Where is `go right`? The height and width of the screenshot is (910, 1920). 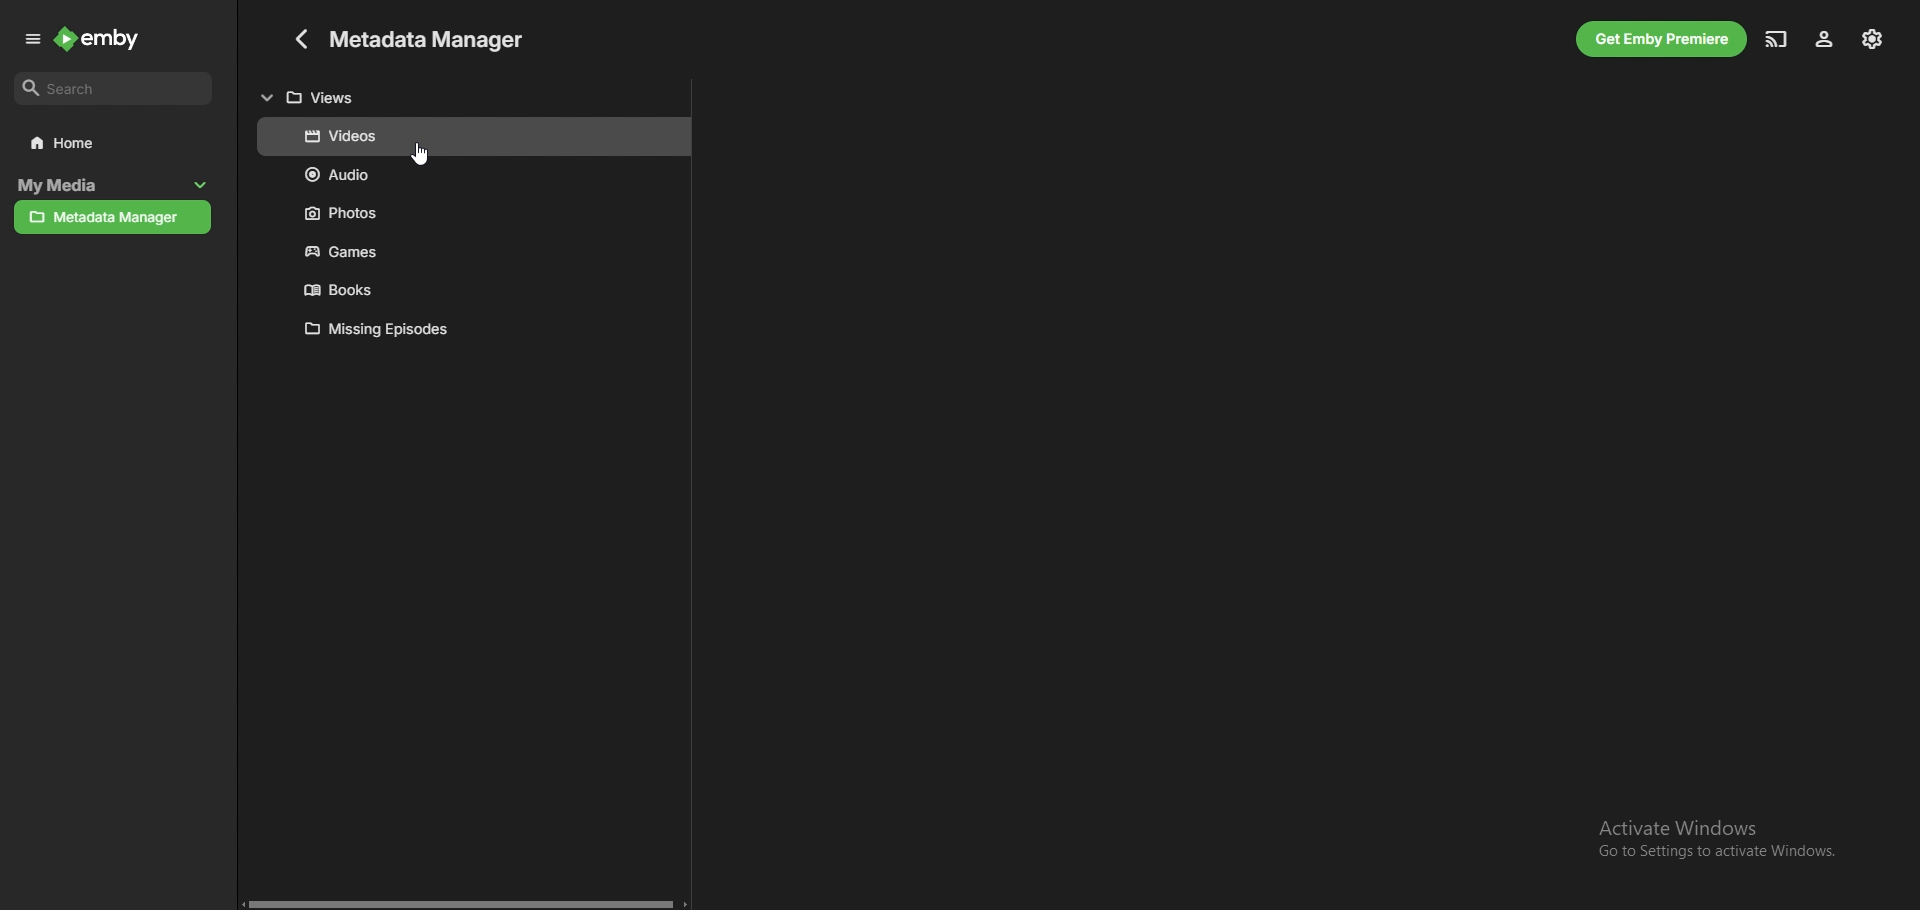 go right is located at coordinates (685, 903).